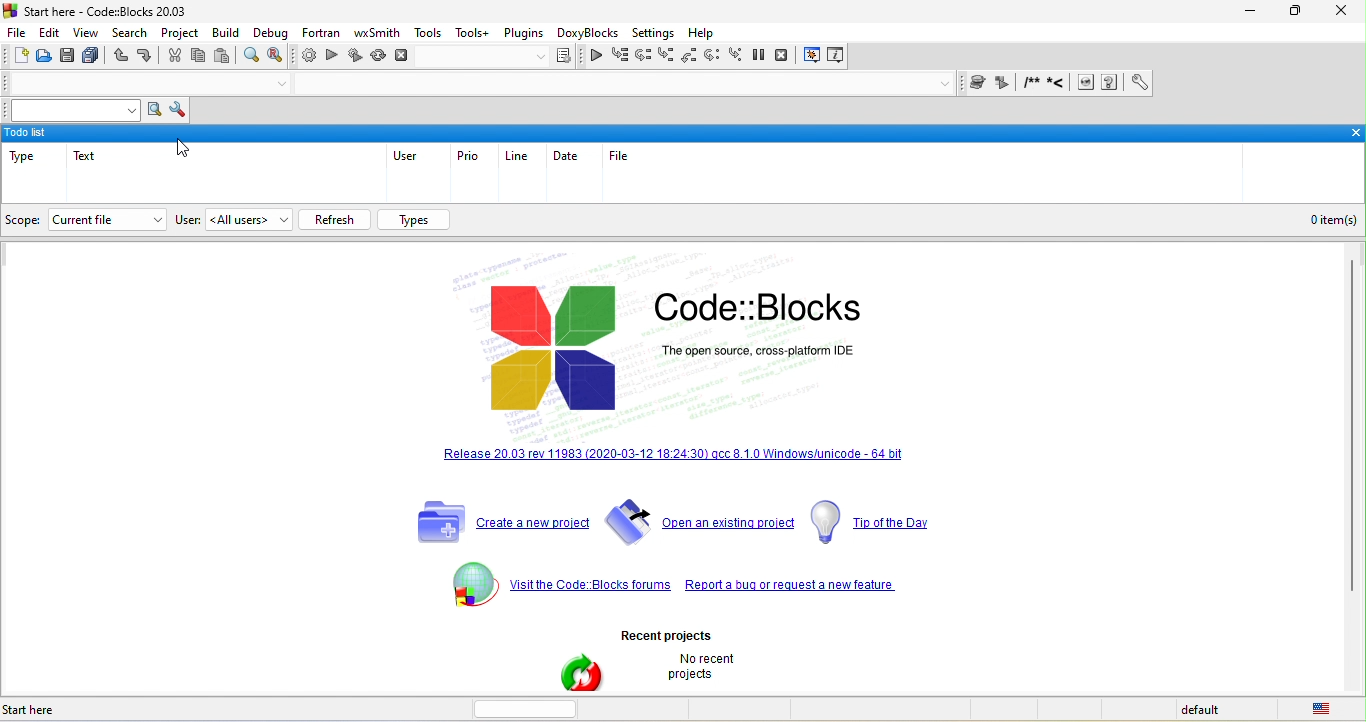  What do you see at coordinates (200, 58) in the screenshot?
I see `copy` at bounding box center [200, 58].